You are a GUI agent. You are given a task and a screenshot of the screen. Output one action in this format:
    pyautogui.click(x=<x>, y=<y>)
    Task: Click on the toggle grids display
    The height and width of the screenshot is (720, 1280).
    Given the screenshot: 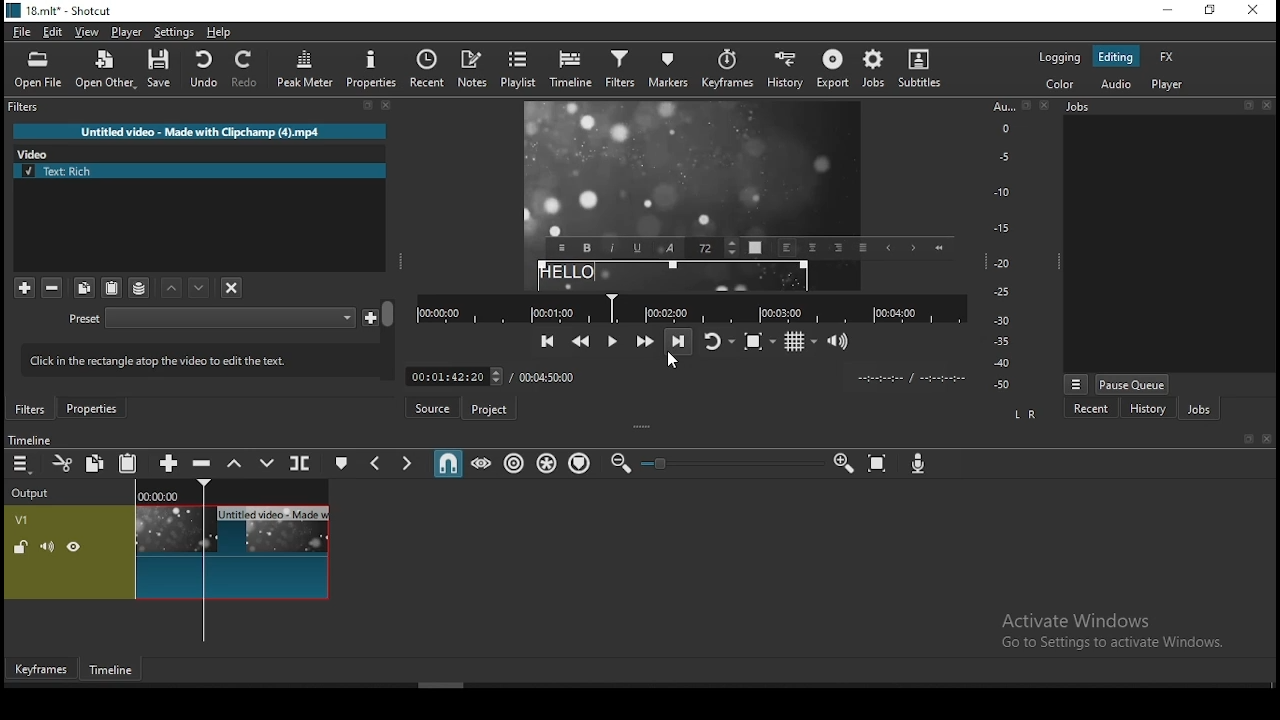 What is the action you would take?
    pyautogui.click(x=799, y=342)
    